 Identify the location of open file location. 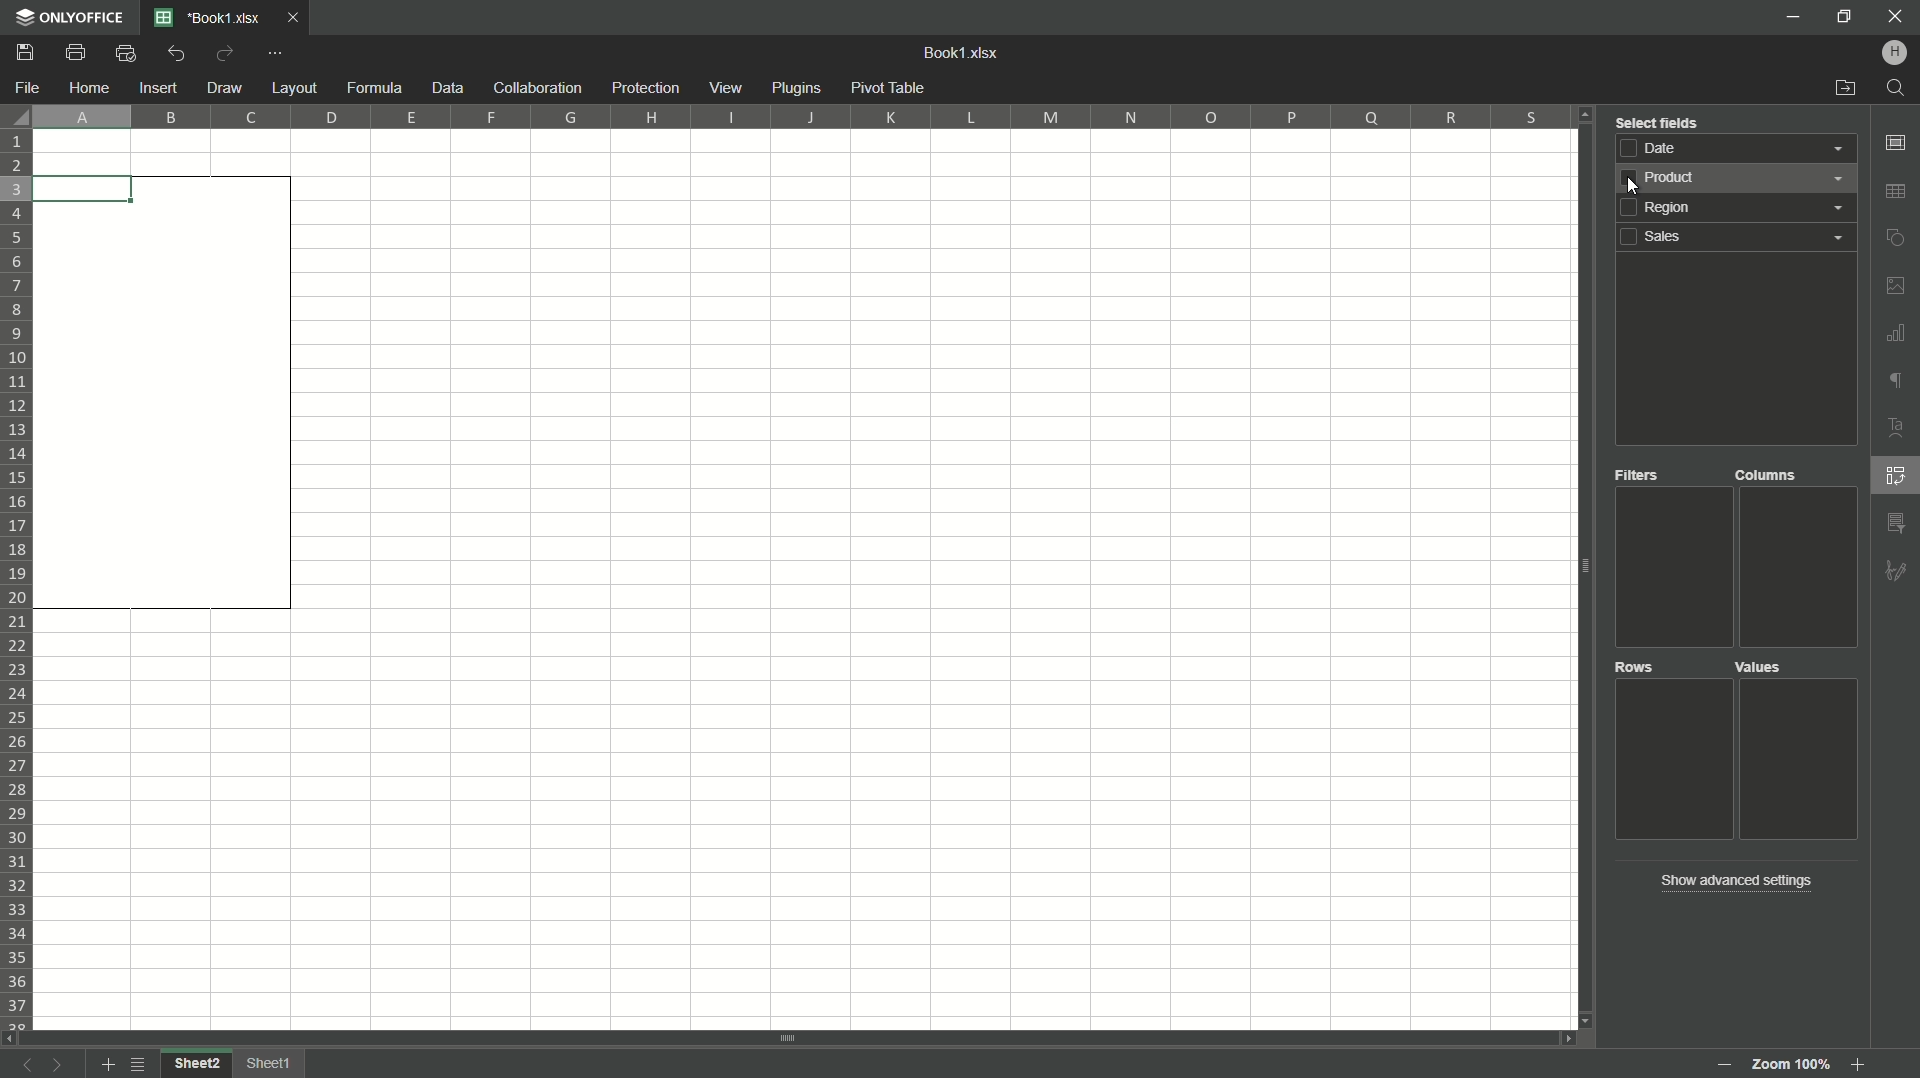
(1843, 89).